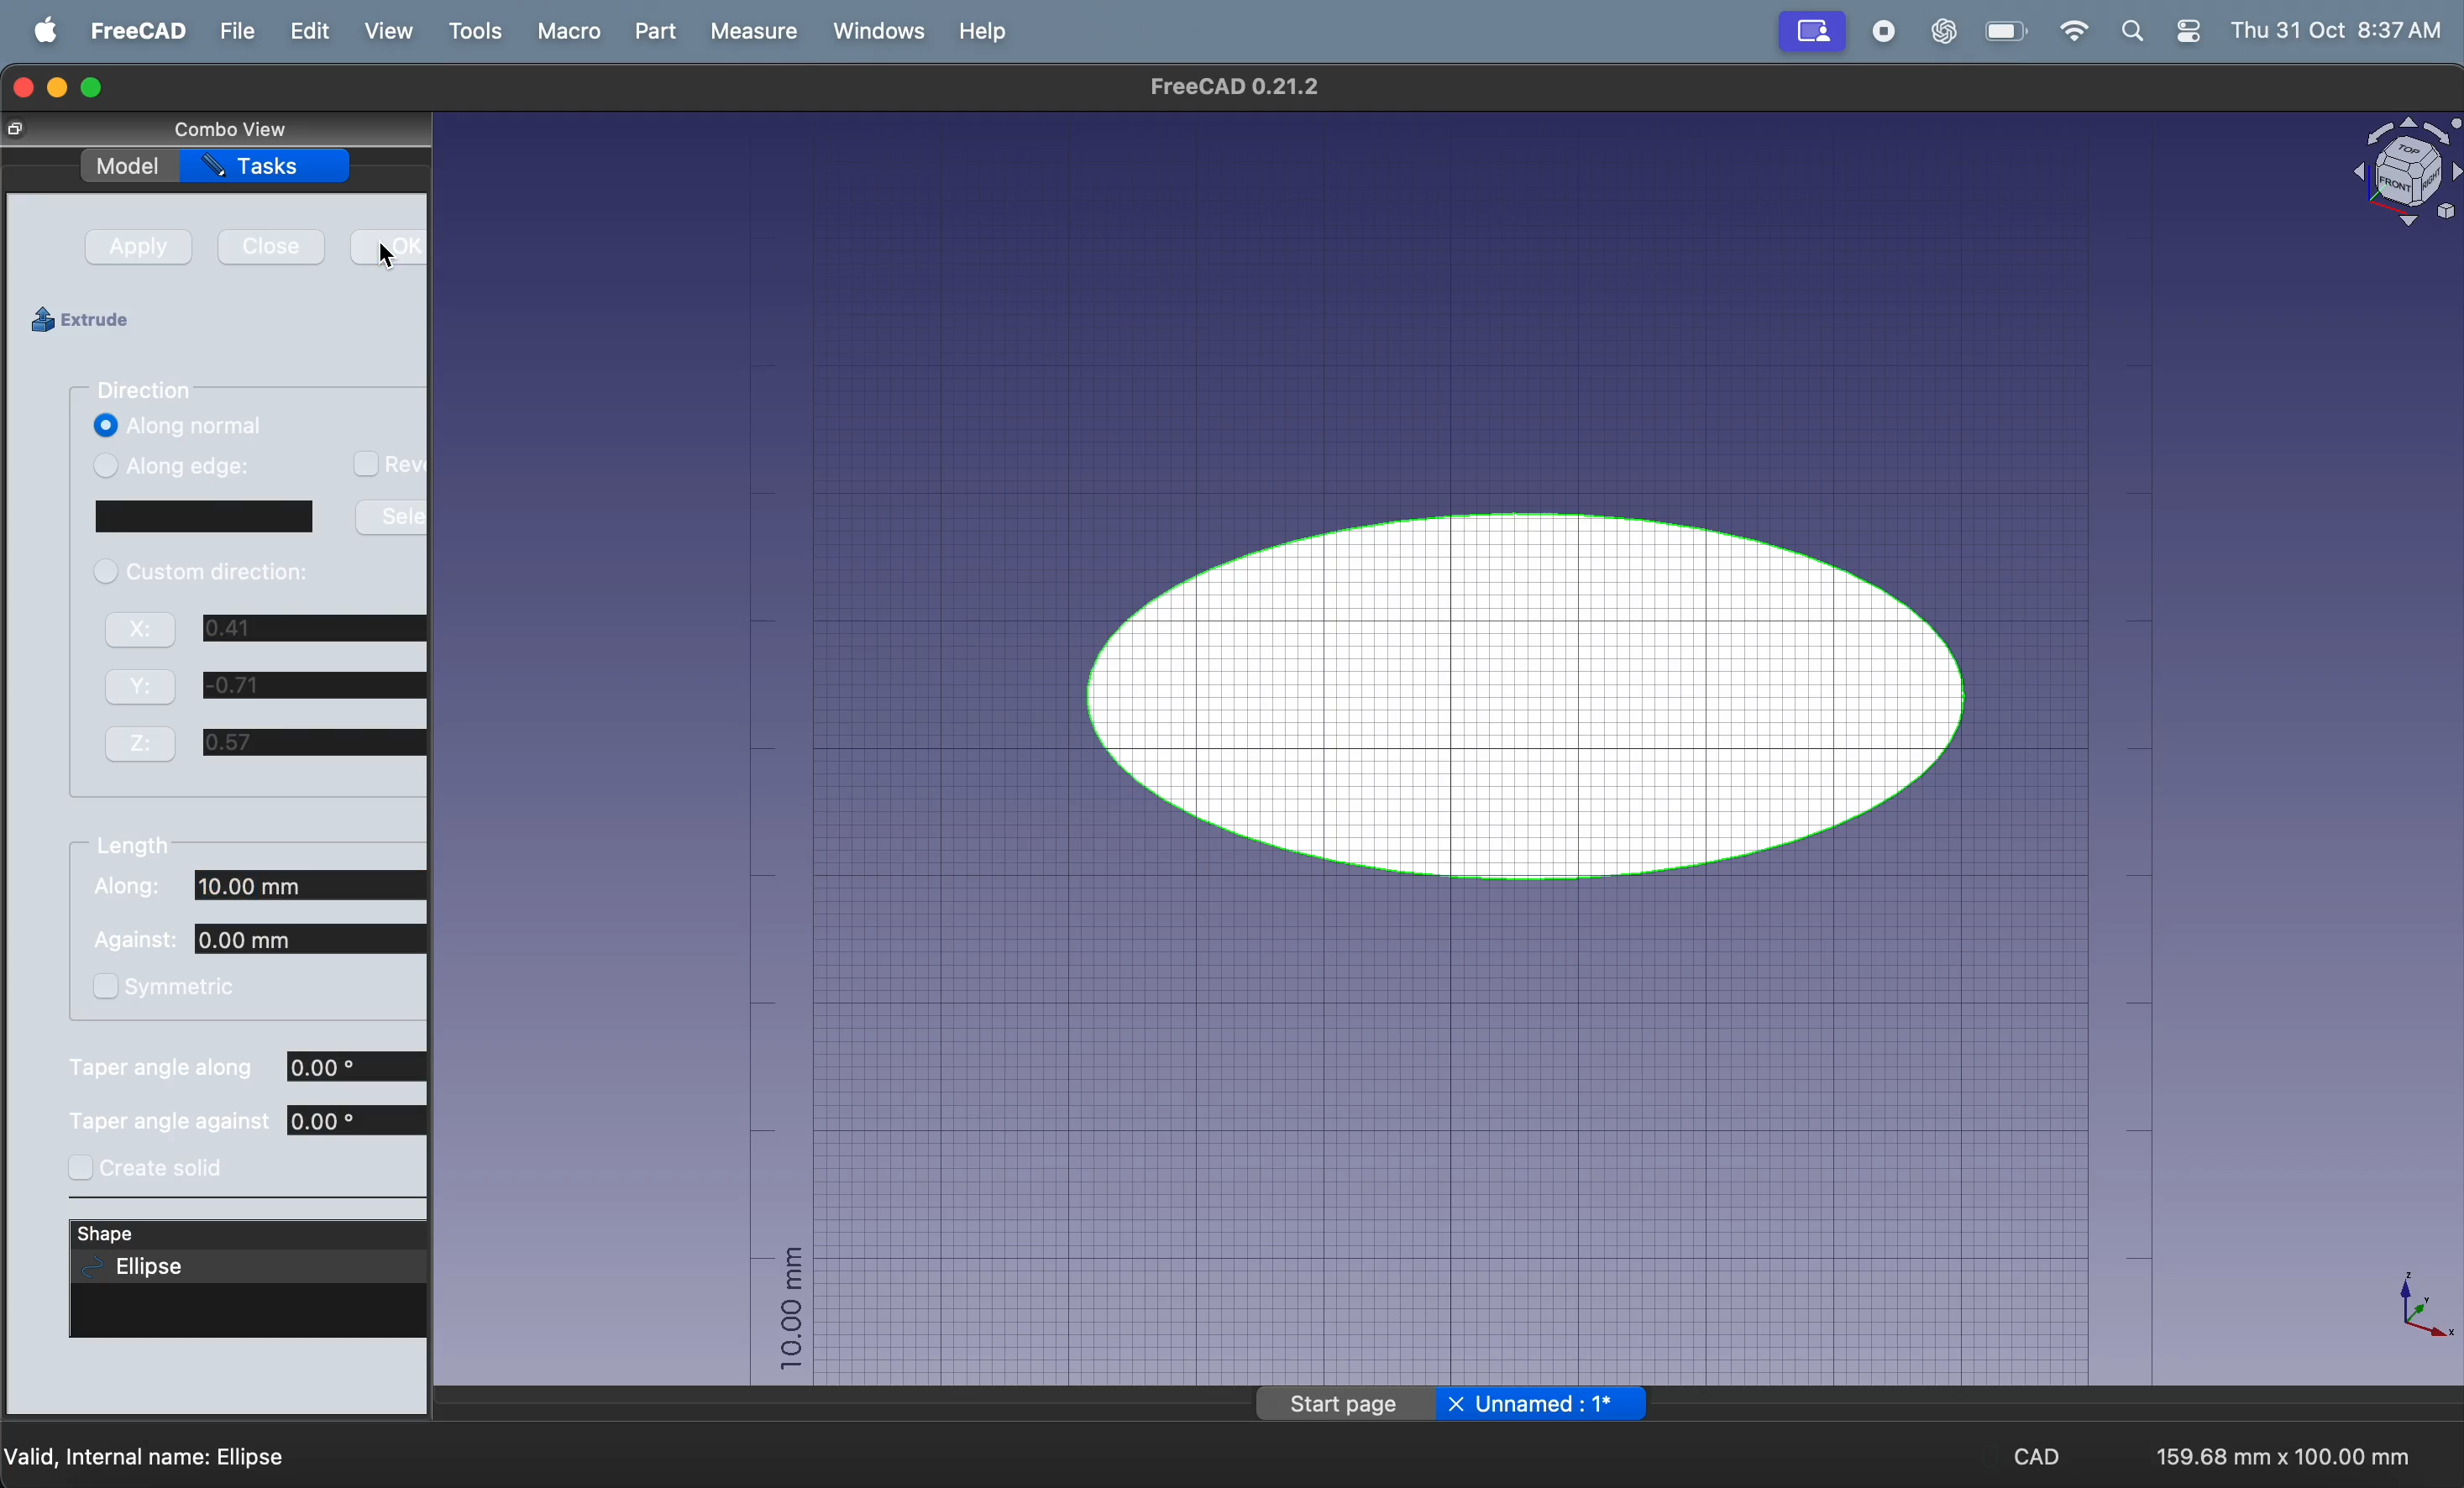 This screenshot has height=1488, width=2464. What do you see at coordinates (142, 688) in the screenshot?
I see `y coordinate` at bounding box center [142, 688].